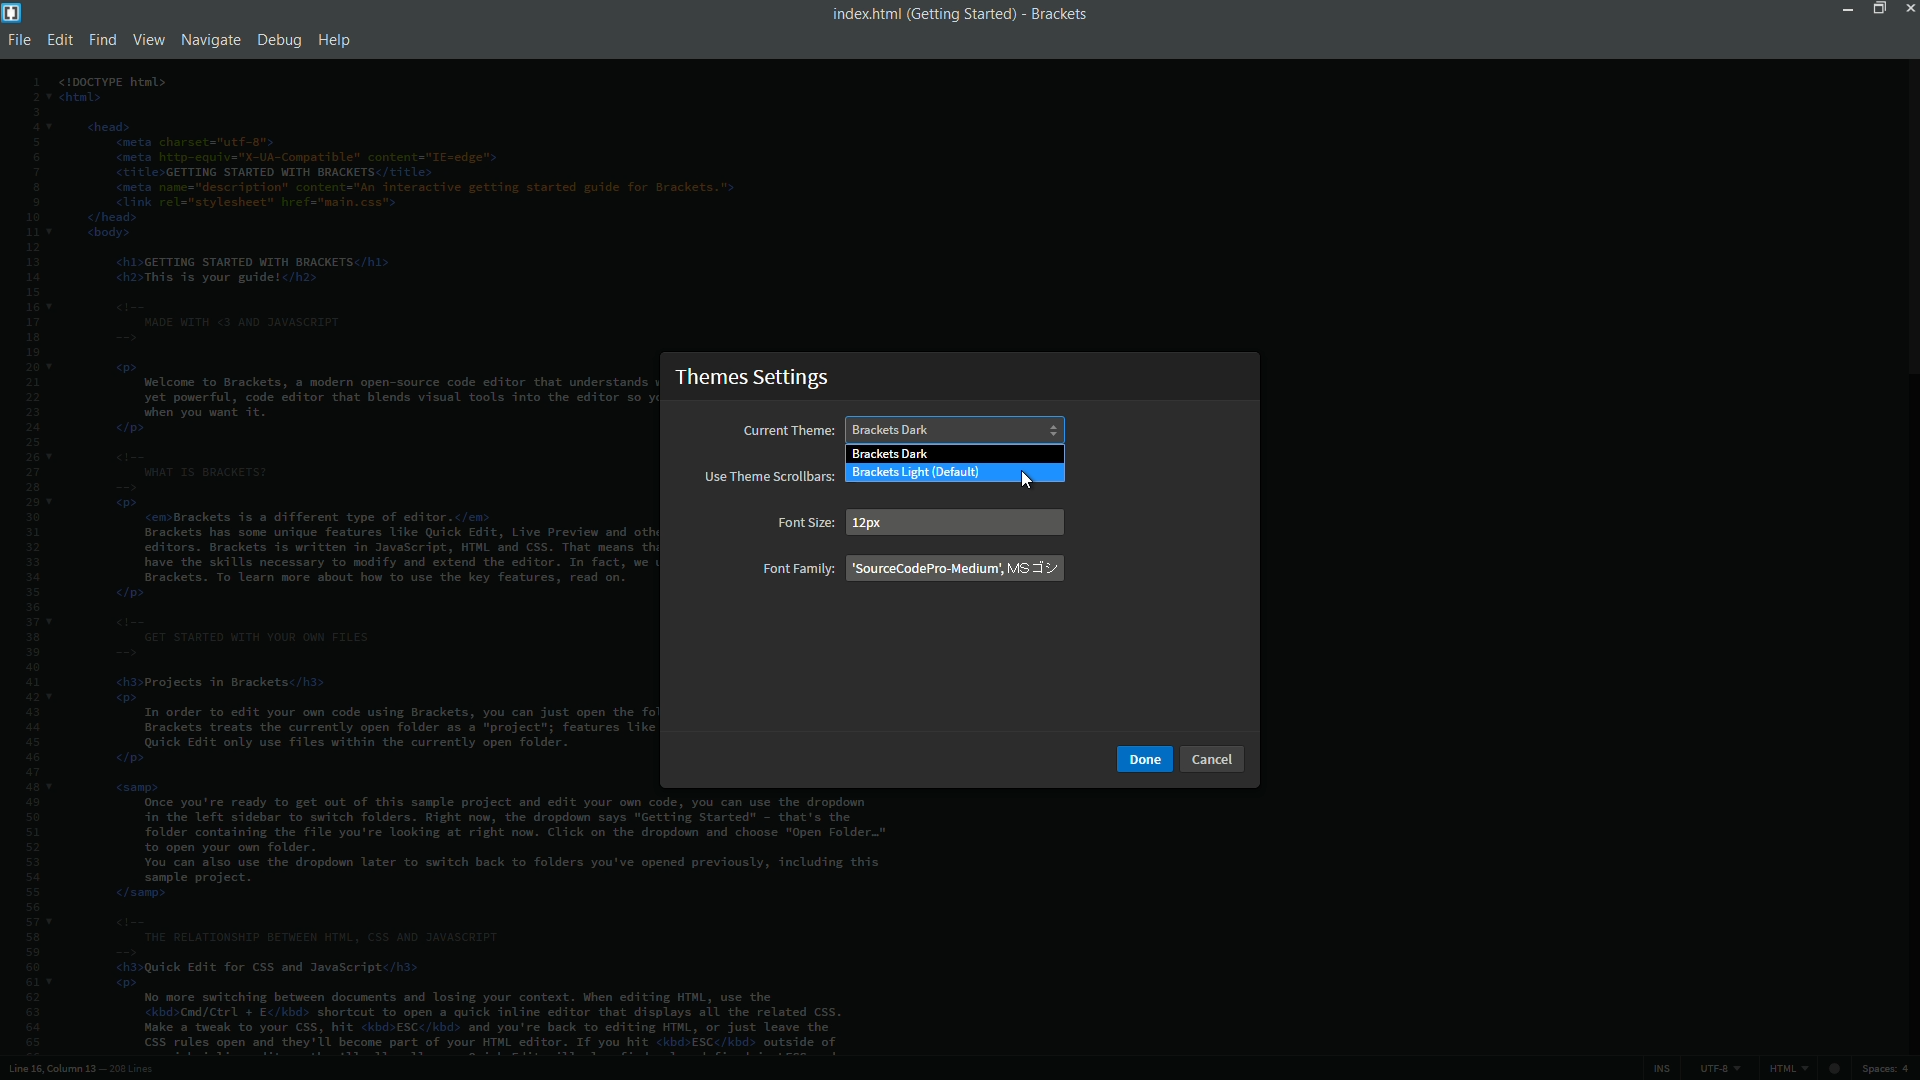 The width and height of the screenshot is (1920, 1080). Describe the element at coordinates (59, 41) in the screenshot. I see `edit menu` at that location.